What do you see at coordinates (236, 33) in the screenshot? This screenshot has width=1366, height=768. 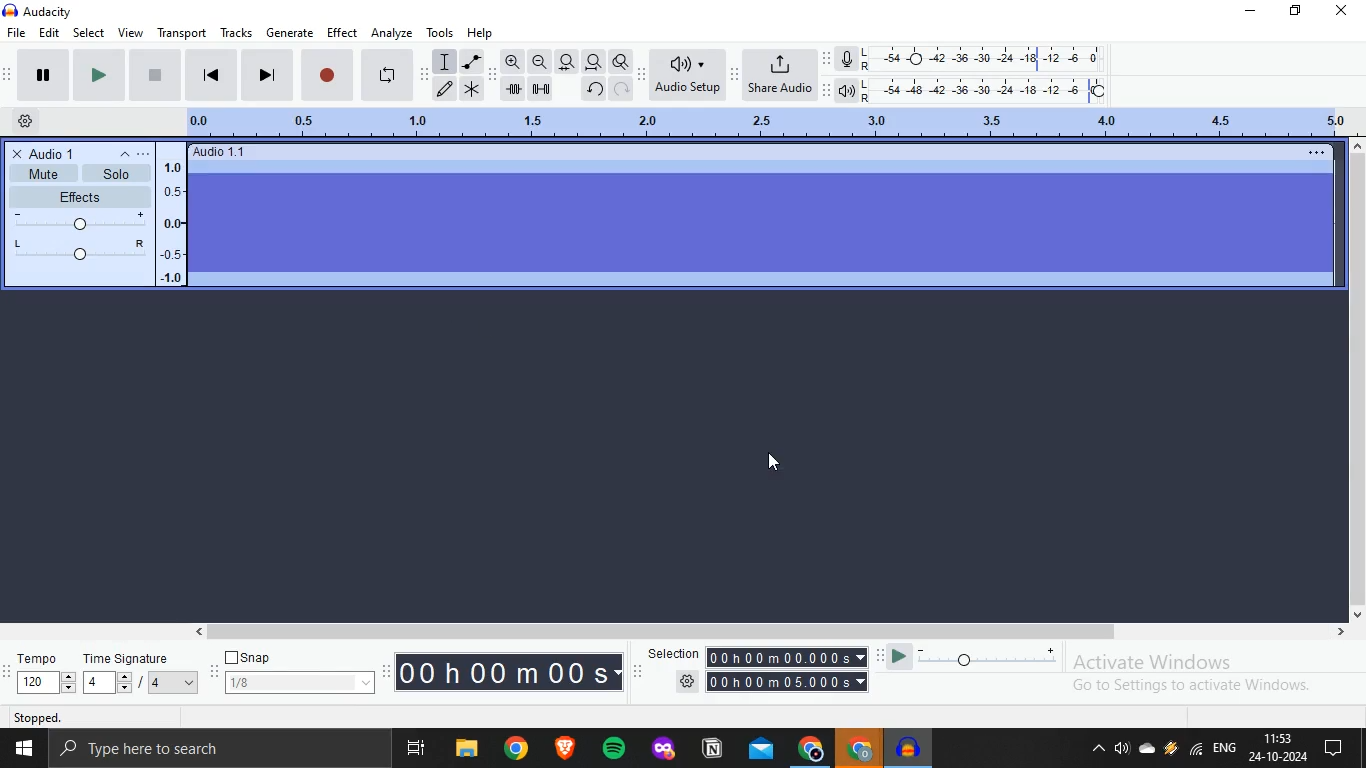 I see `Tracks` at bounding box center [236, 33].